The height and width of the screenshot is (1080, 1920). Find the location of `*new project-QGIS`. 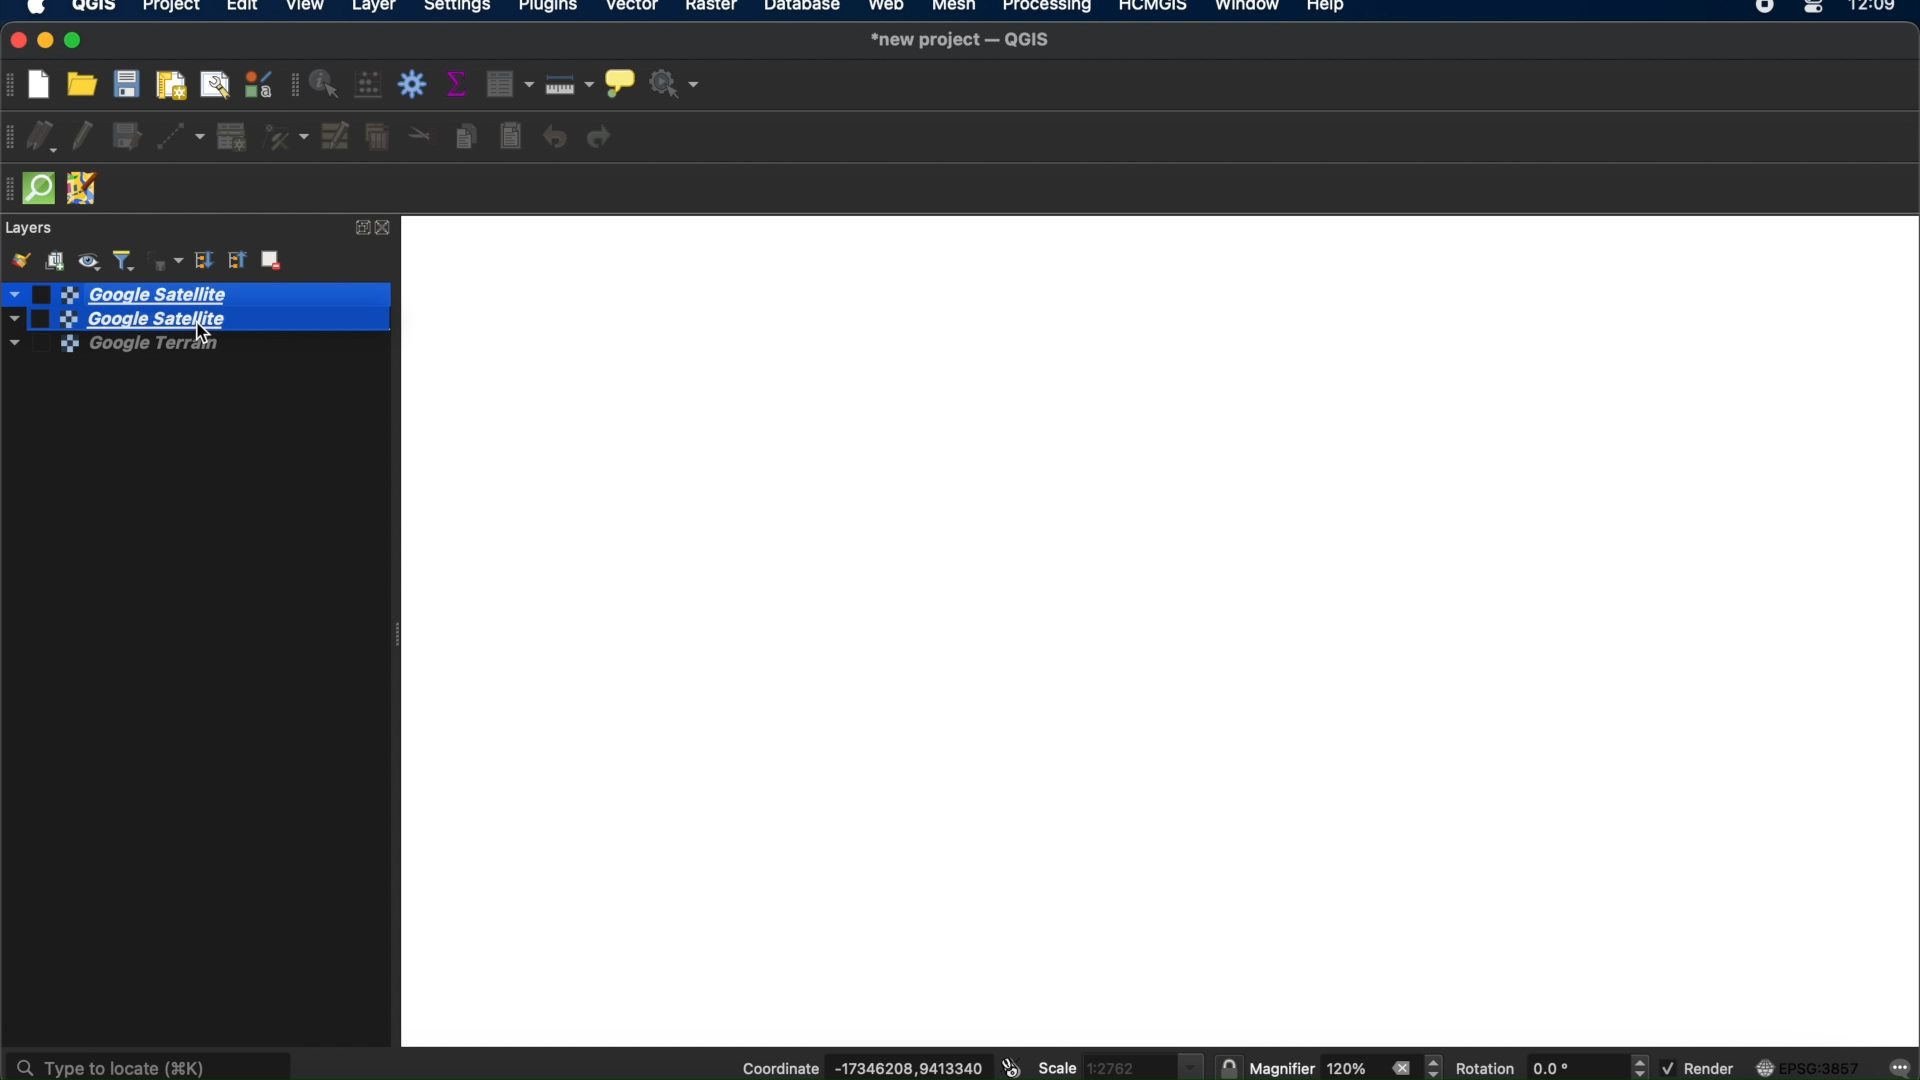

*new project-QGIS is located at coordinates (962, 41).